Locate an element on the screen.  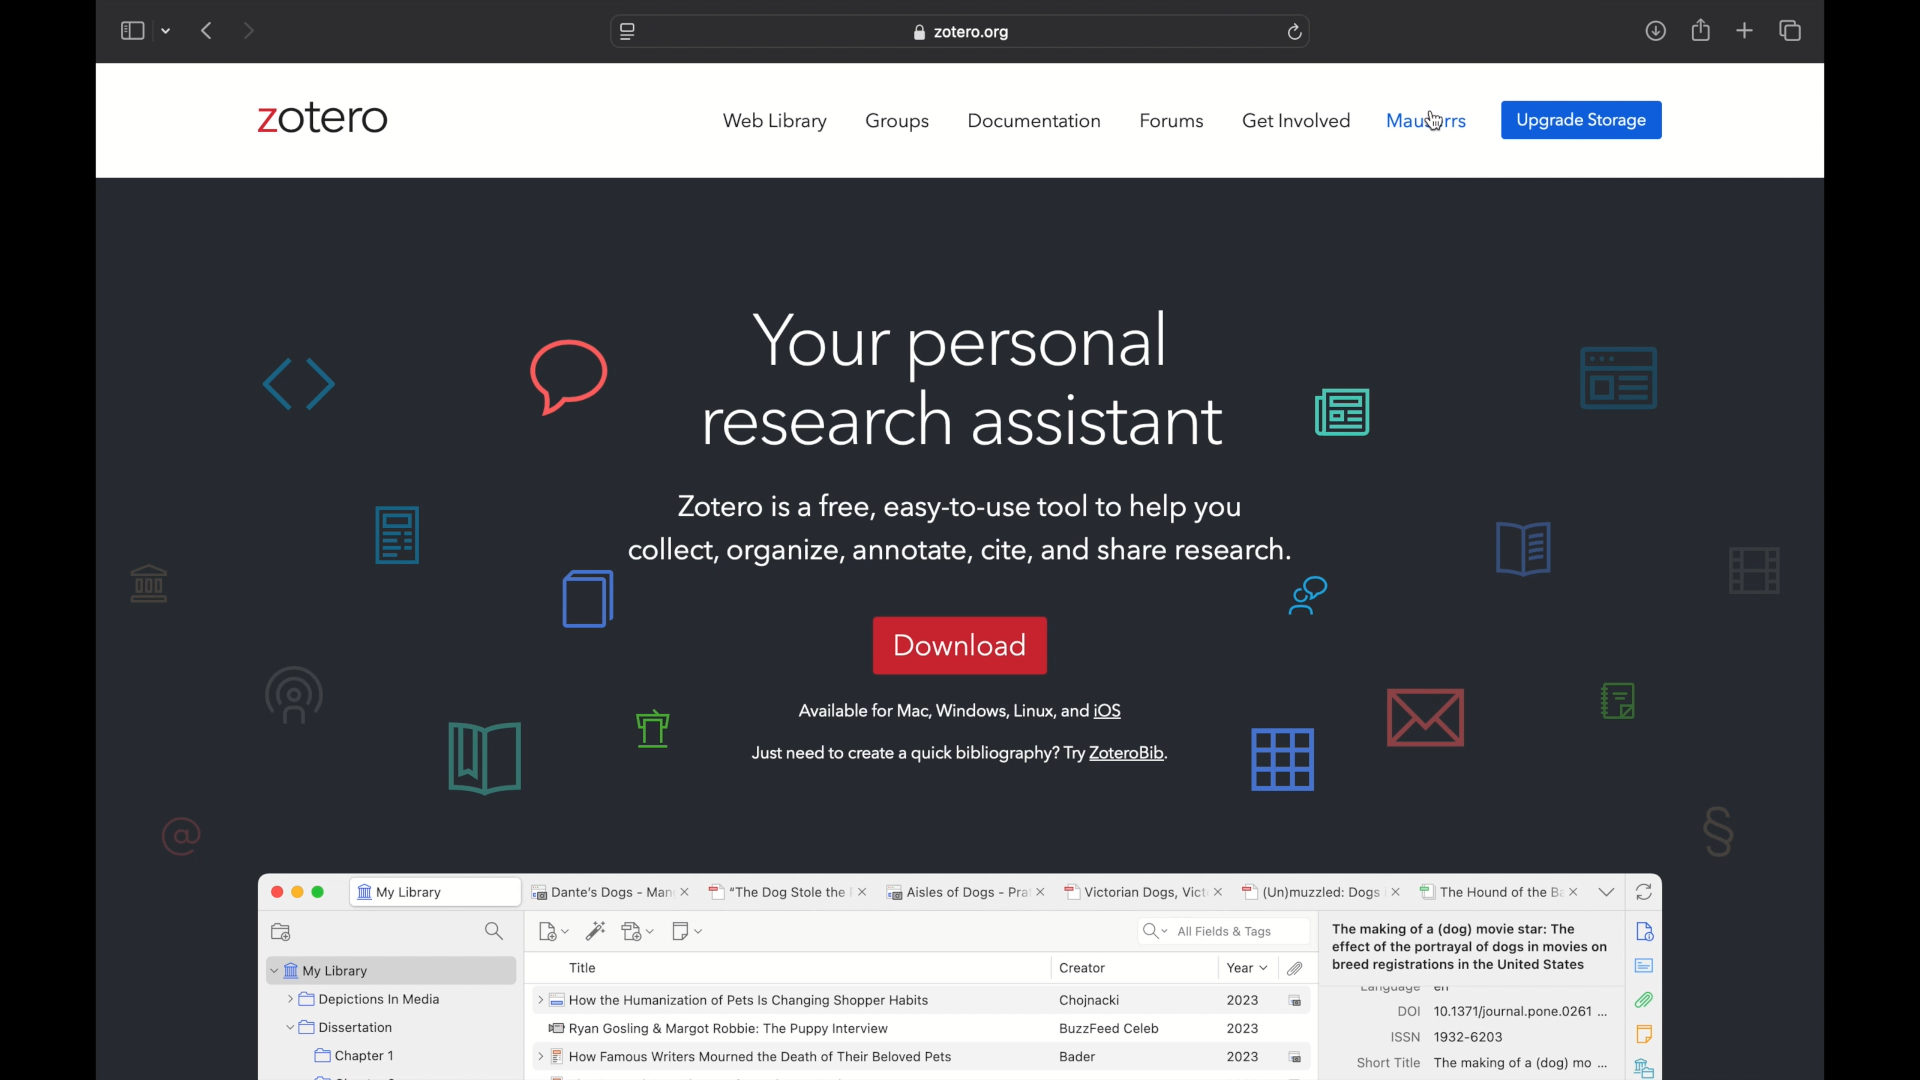
upgrade storage is located at coordinates (1582, 121).